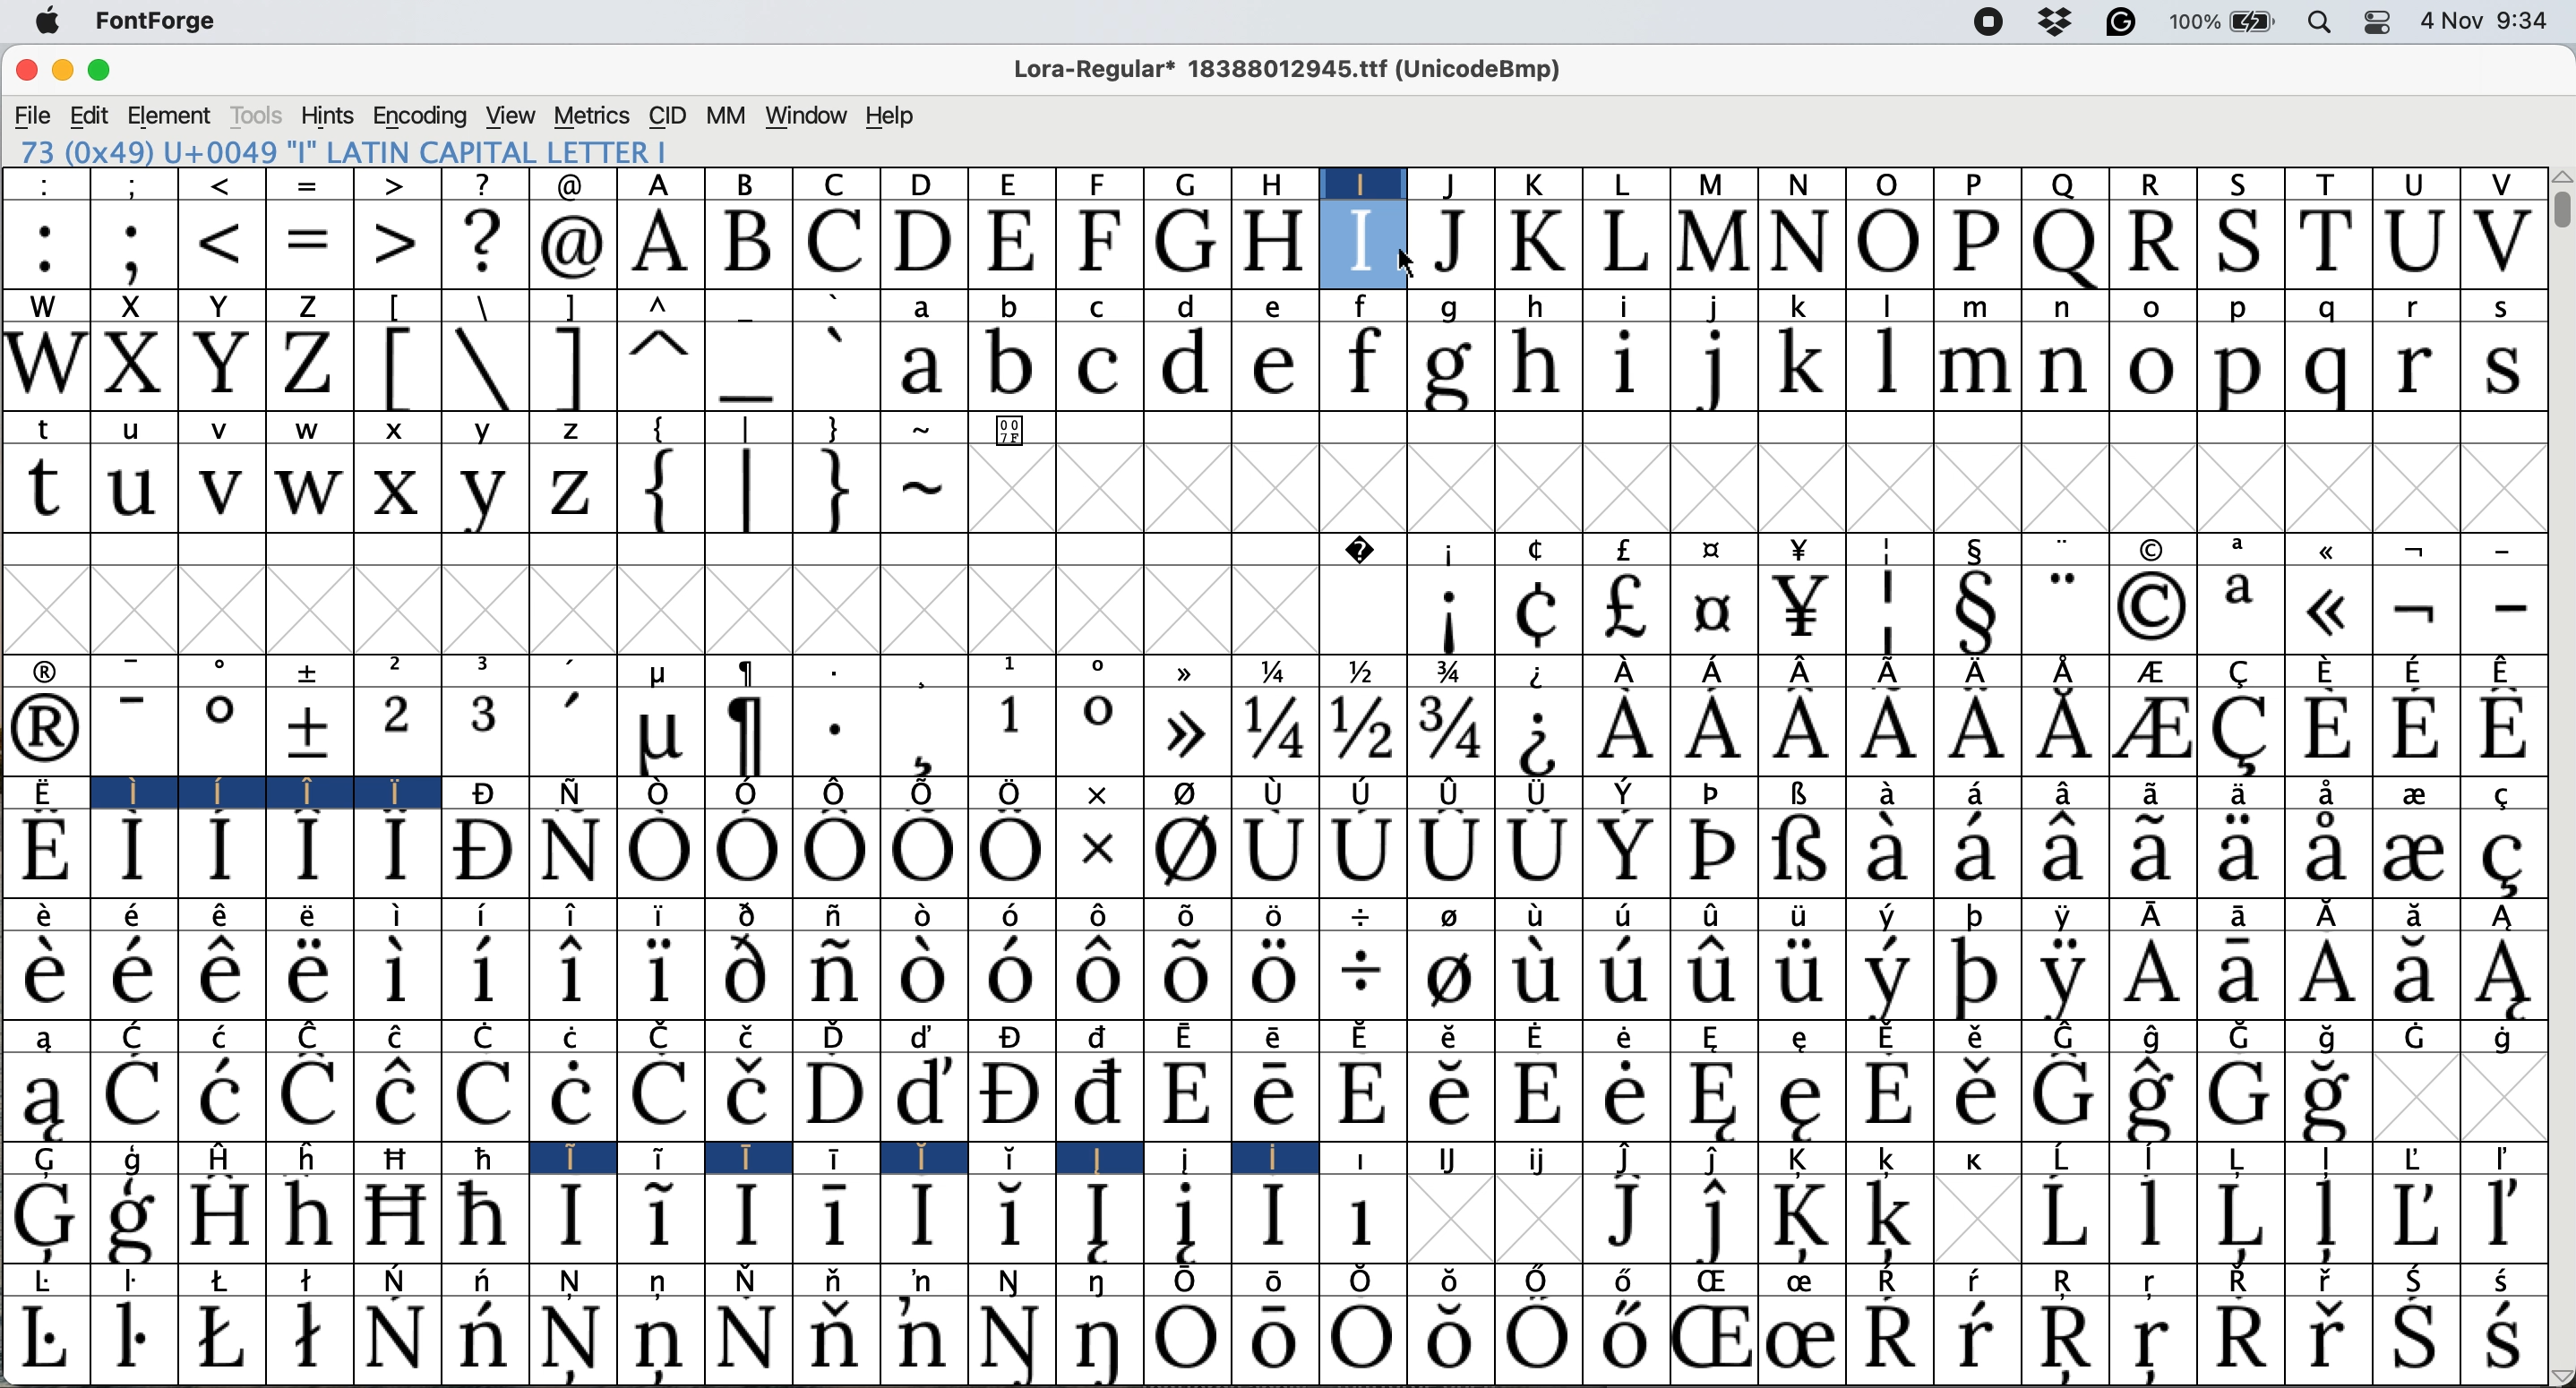 Image resolution: width=2576 pixels, height=1388 pixels. What do you see at coordinates (579, 1157) in the screenshot?
I see `I` at bounding box center [579, 1157].